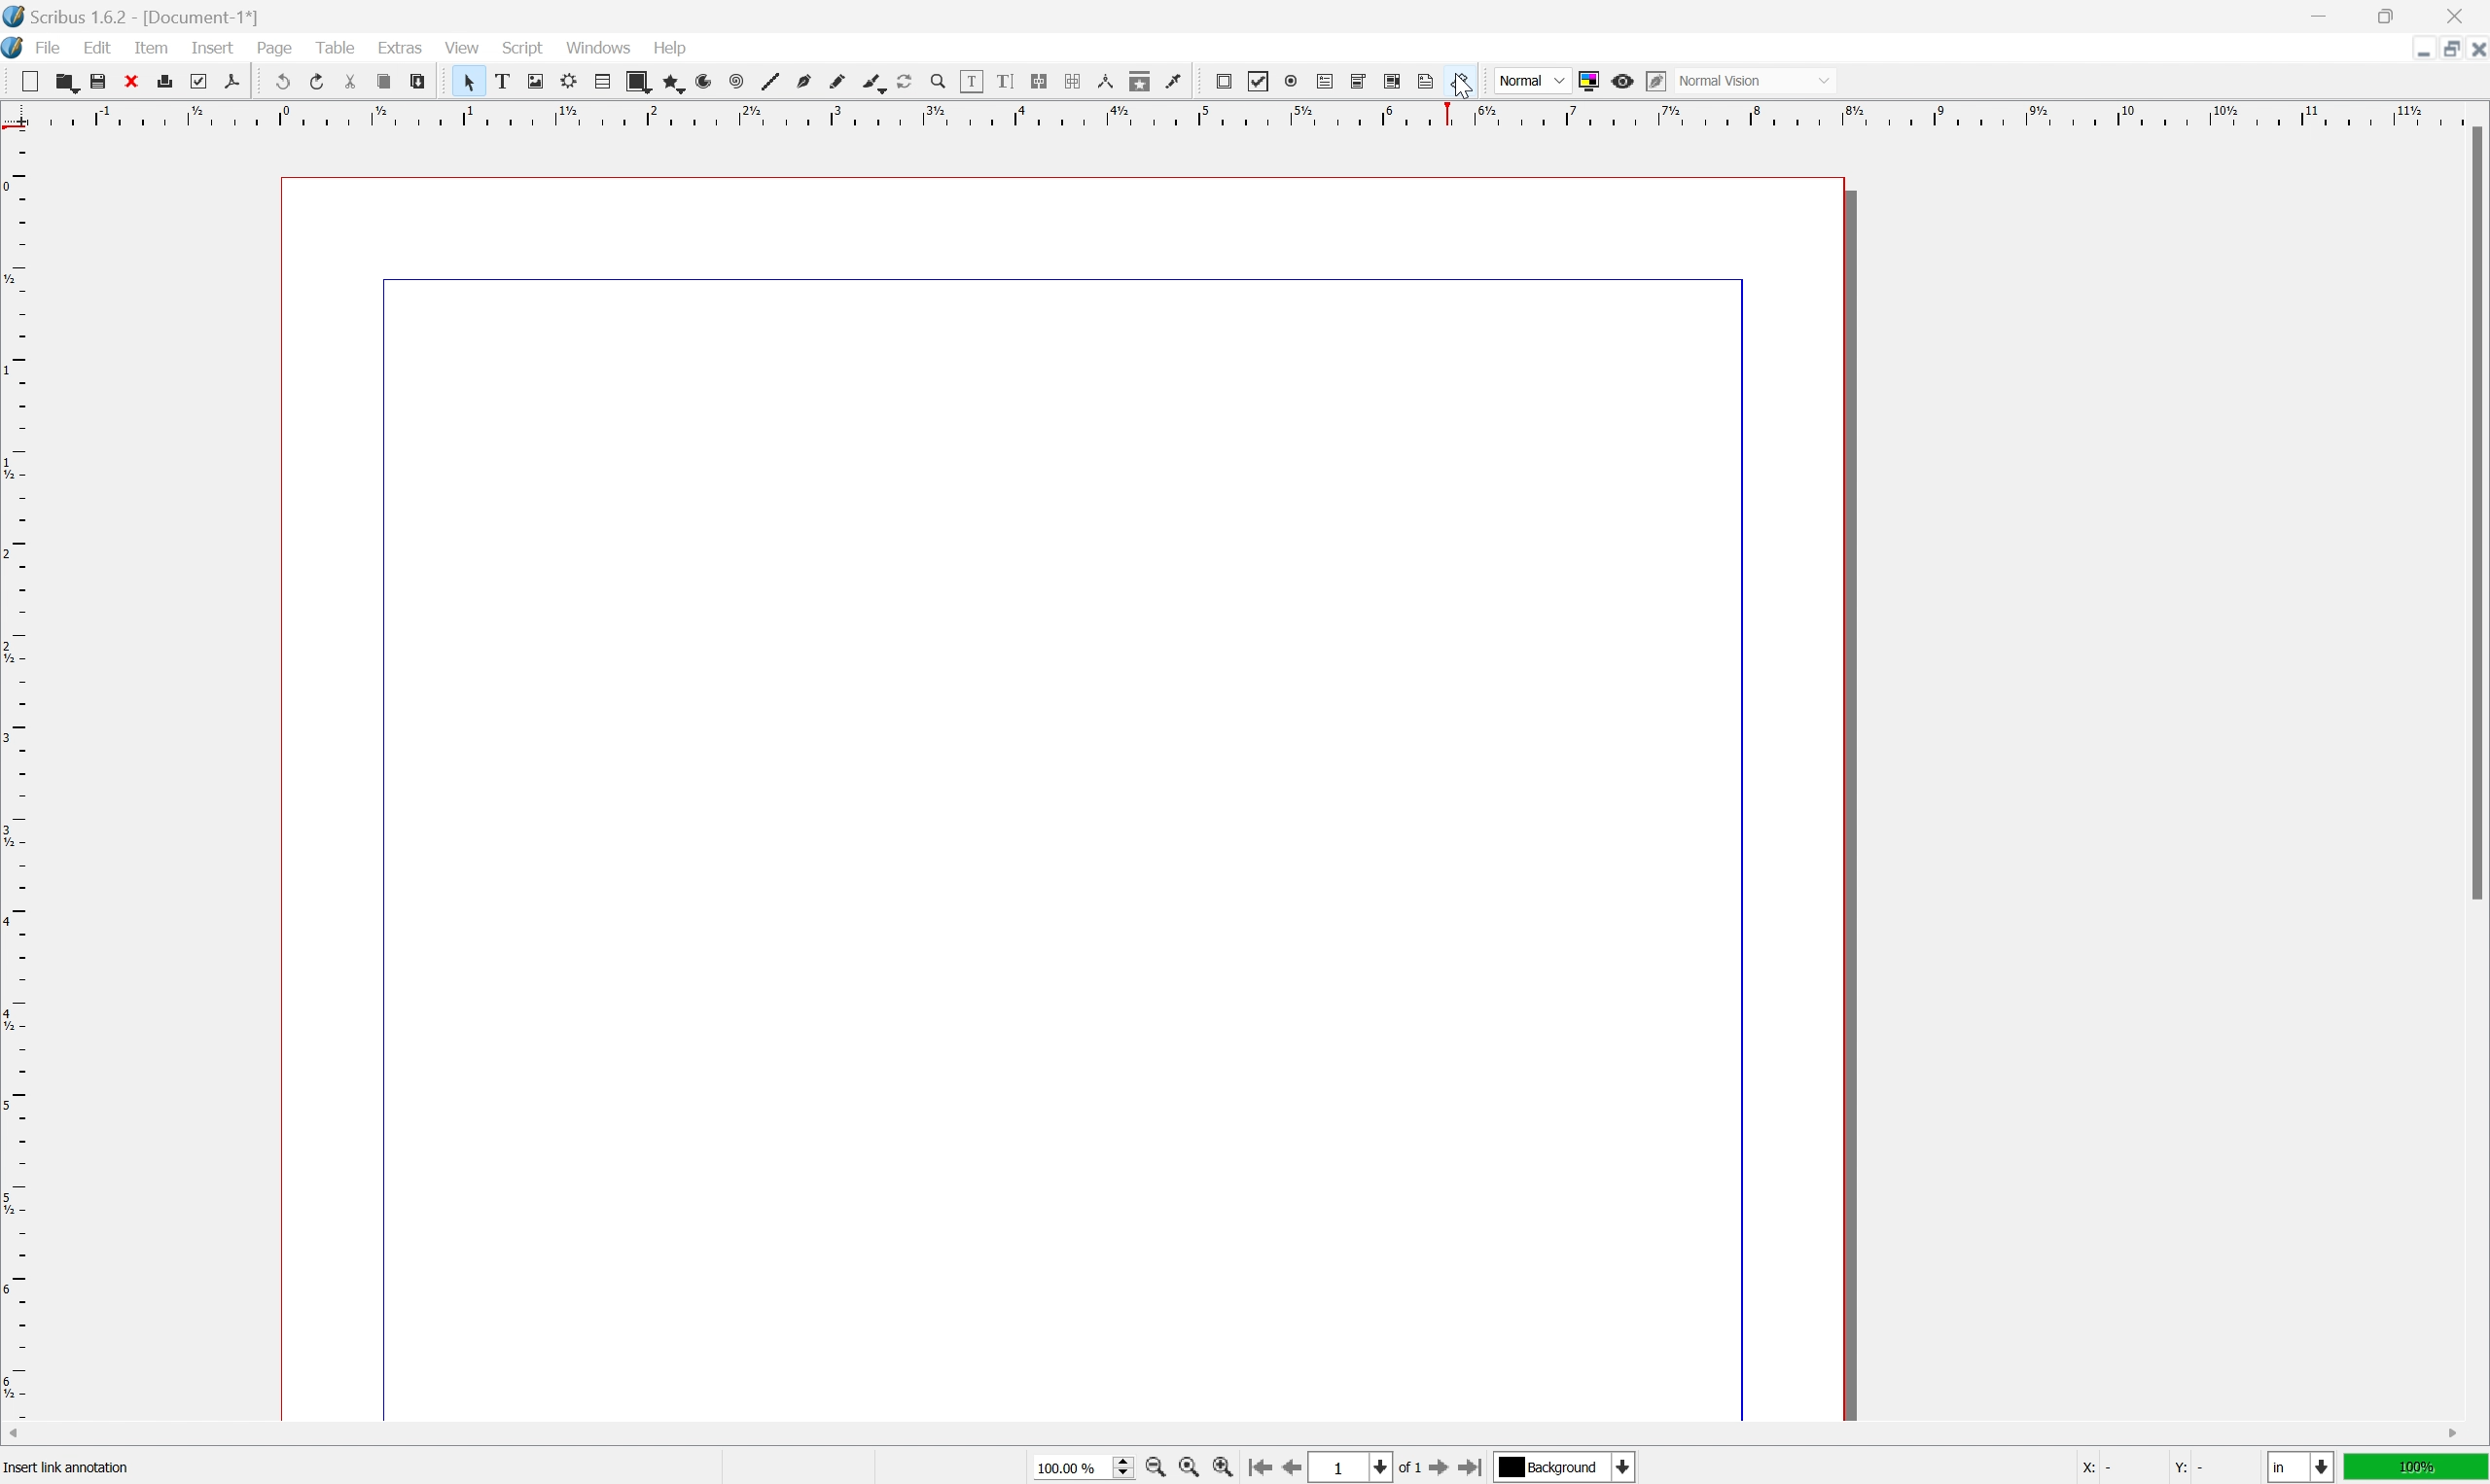  Describe the element at coordinates (2300, 1467) in the screenshot. I see `select current unit` at that location.